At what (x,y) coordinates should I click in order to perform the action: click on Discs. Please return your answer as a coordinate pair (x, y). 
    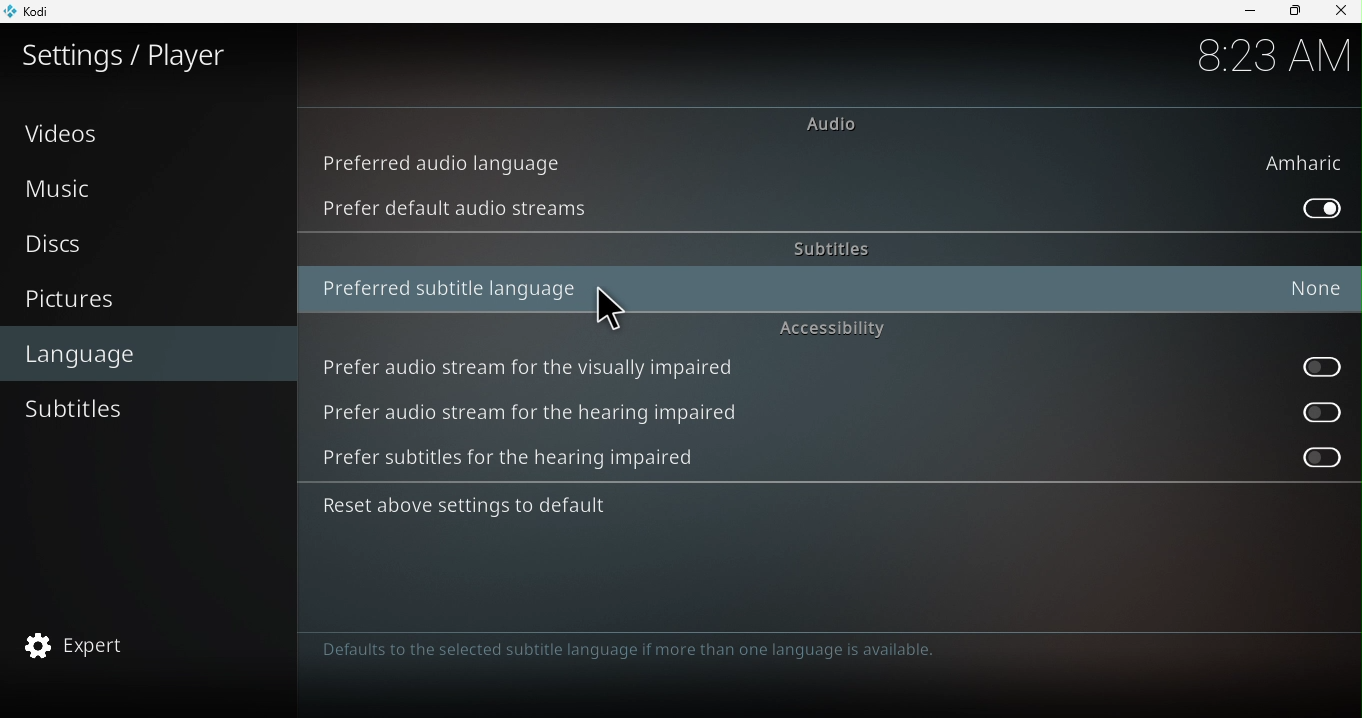
    Looking at the image, I should click on (140, 248).